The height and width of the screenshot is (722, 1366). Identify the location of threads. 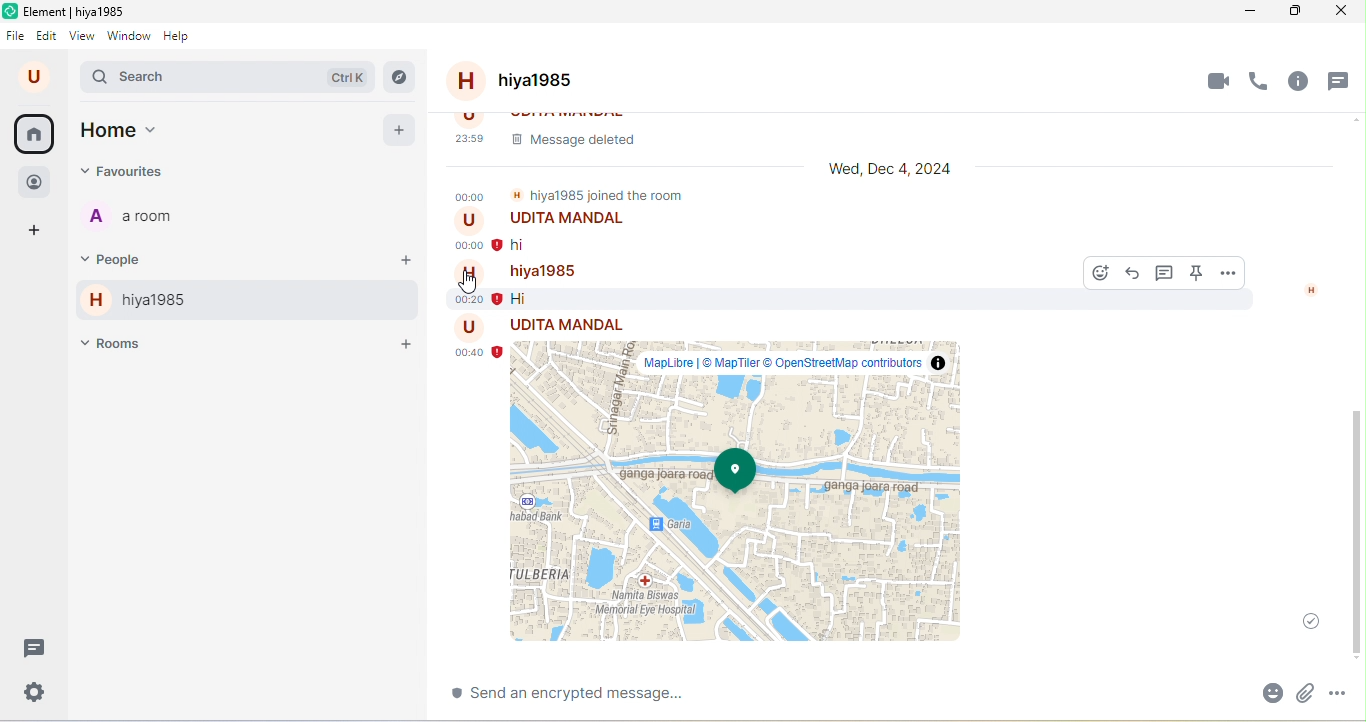
(36, 648).